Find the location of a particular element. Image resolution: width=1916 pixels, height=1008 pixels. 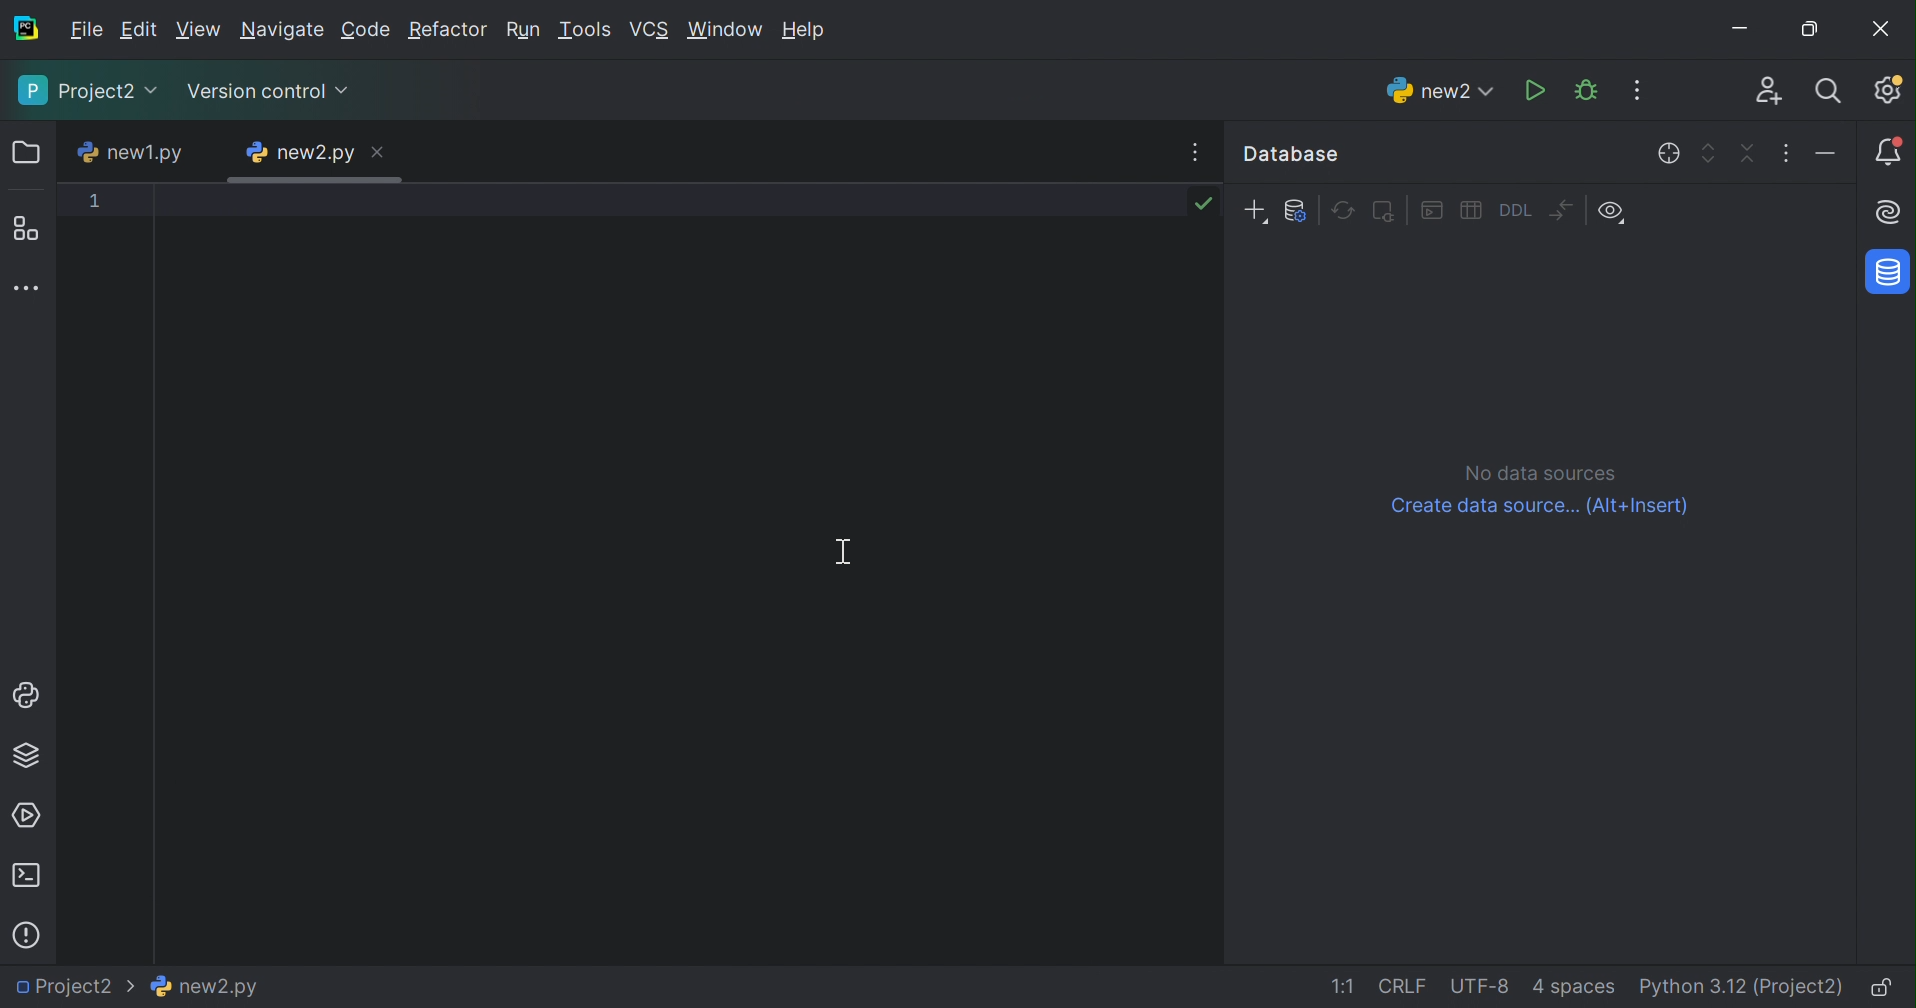

Project2 is located at coordinates (88, 91).